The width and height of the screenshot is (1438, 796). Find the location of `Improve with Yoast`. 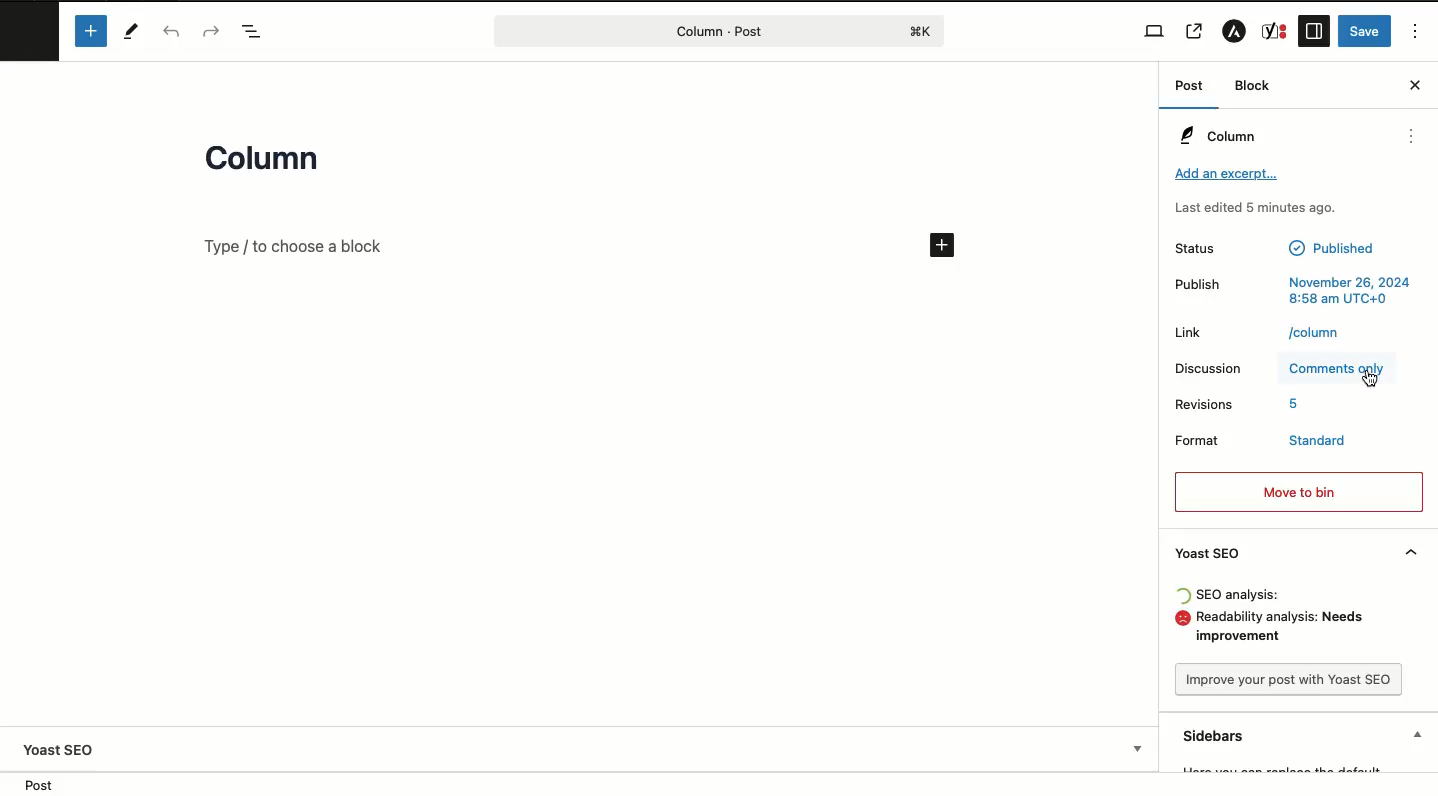

Improve with Yoast is located at coordinates (1291, 681).